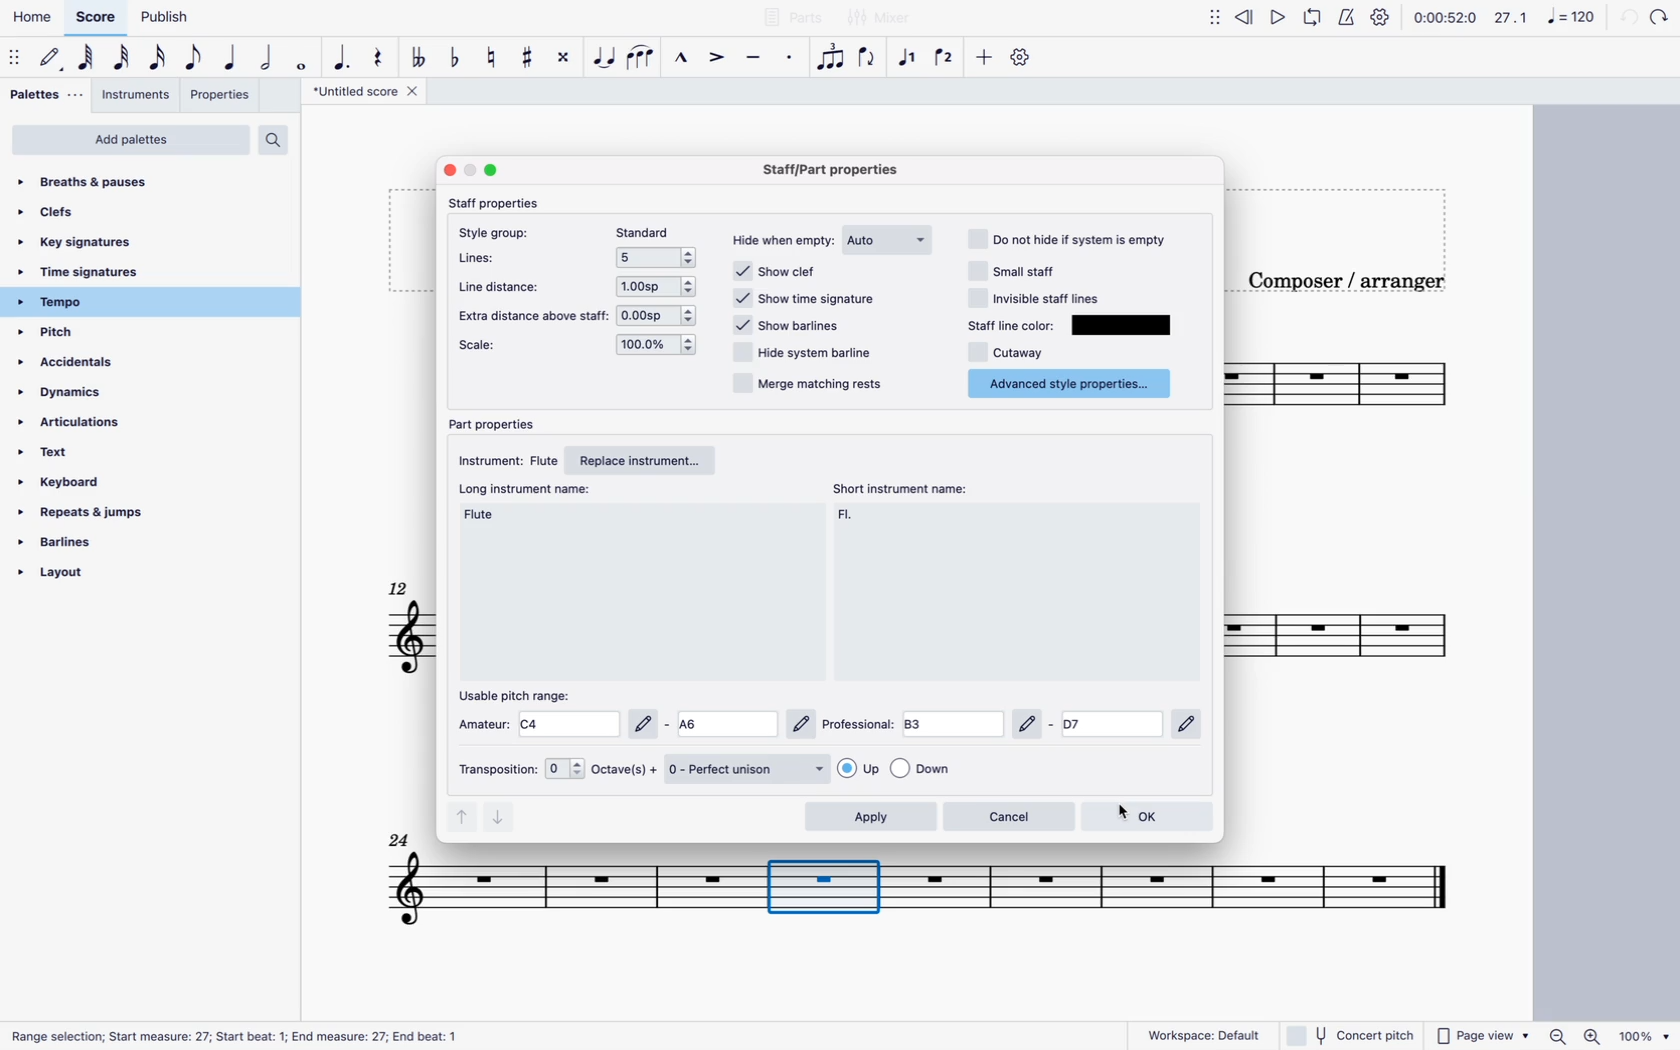 This screenshot has width=1680, height=1050. What do you see at coordinates (1152, 818) in the screenshot?
I see `ok` at bounding box center [1152, 818].